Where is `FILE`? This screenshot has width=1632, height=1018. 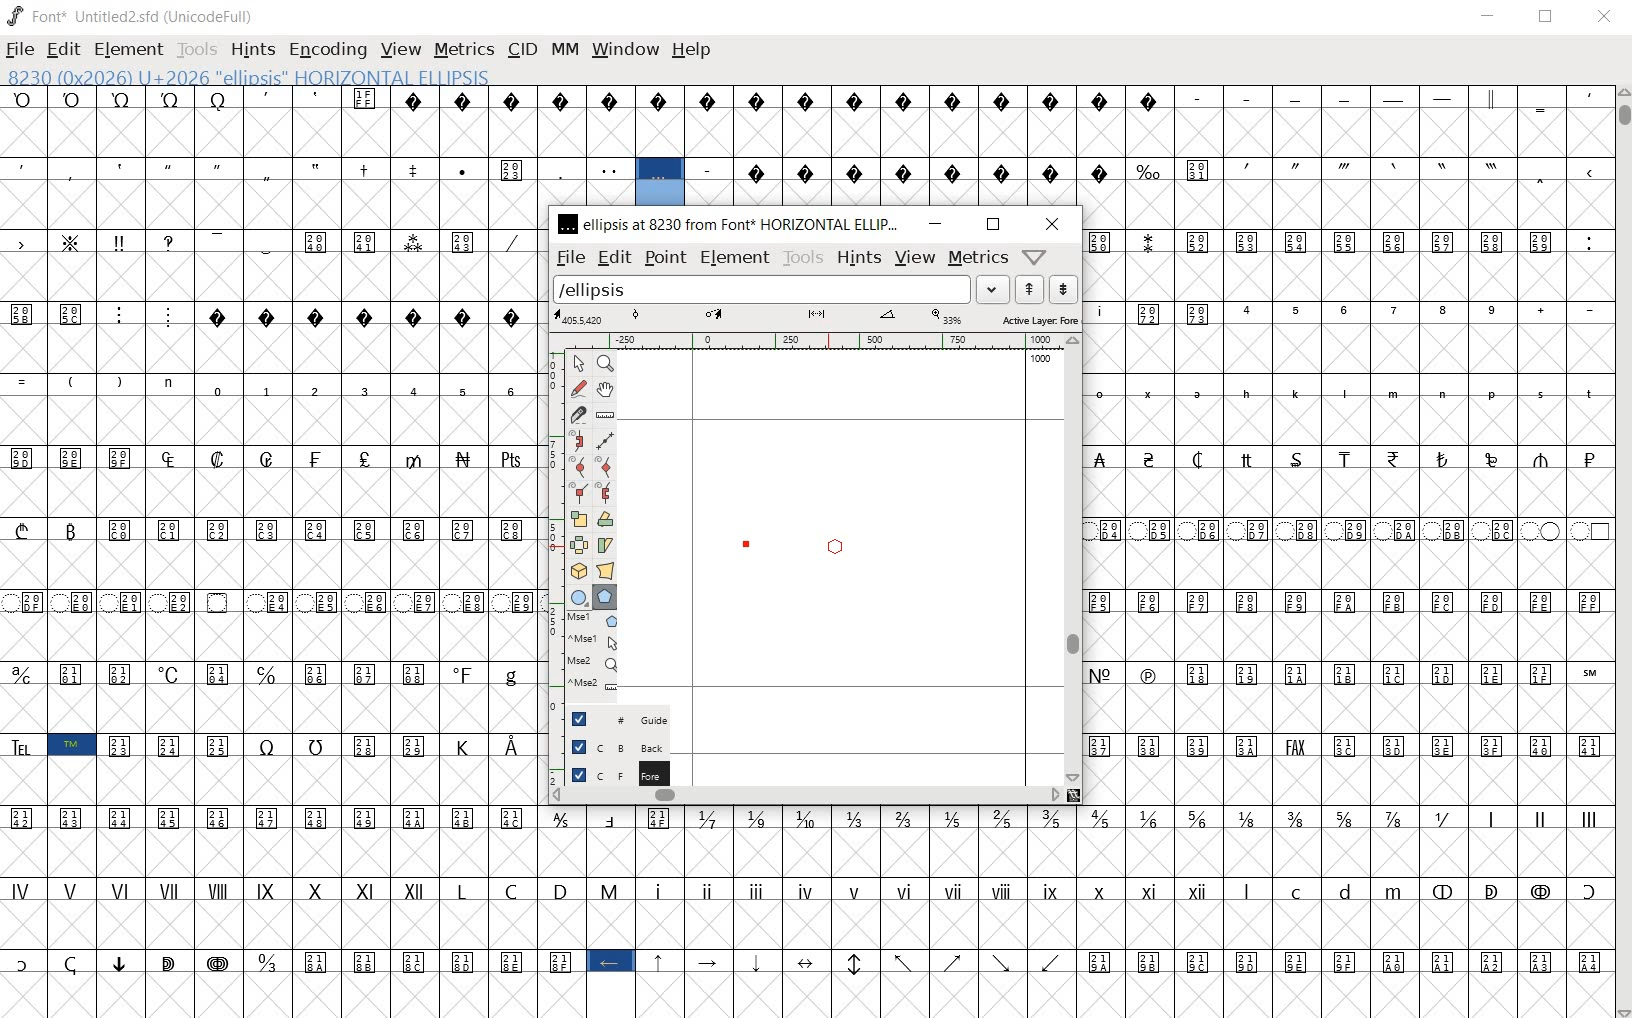 FILE is located at coordinates (20, 49).